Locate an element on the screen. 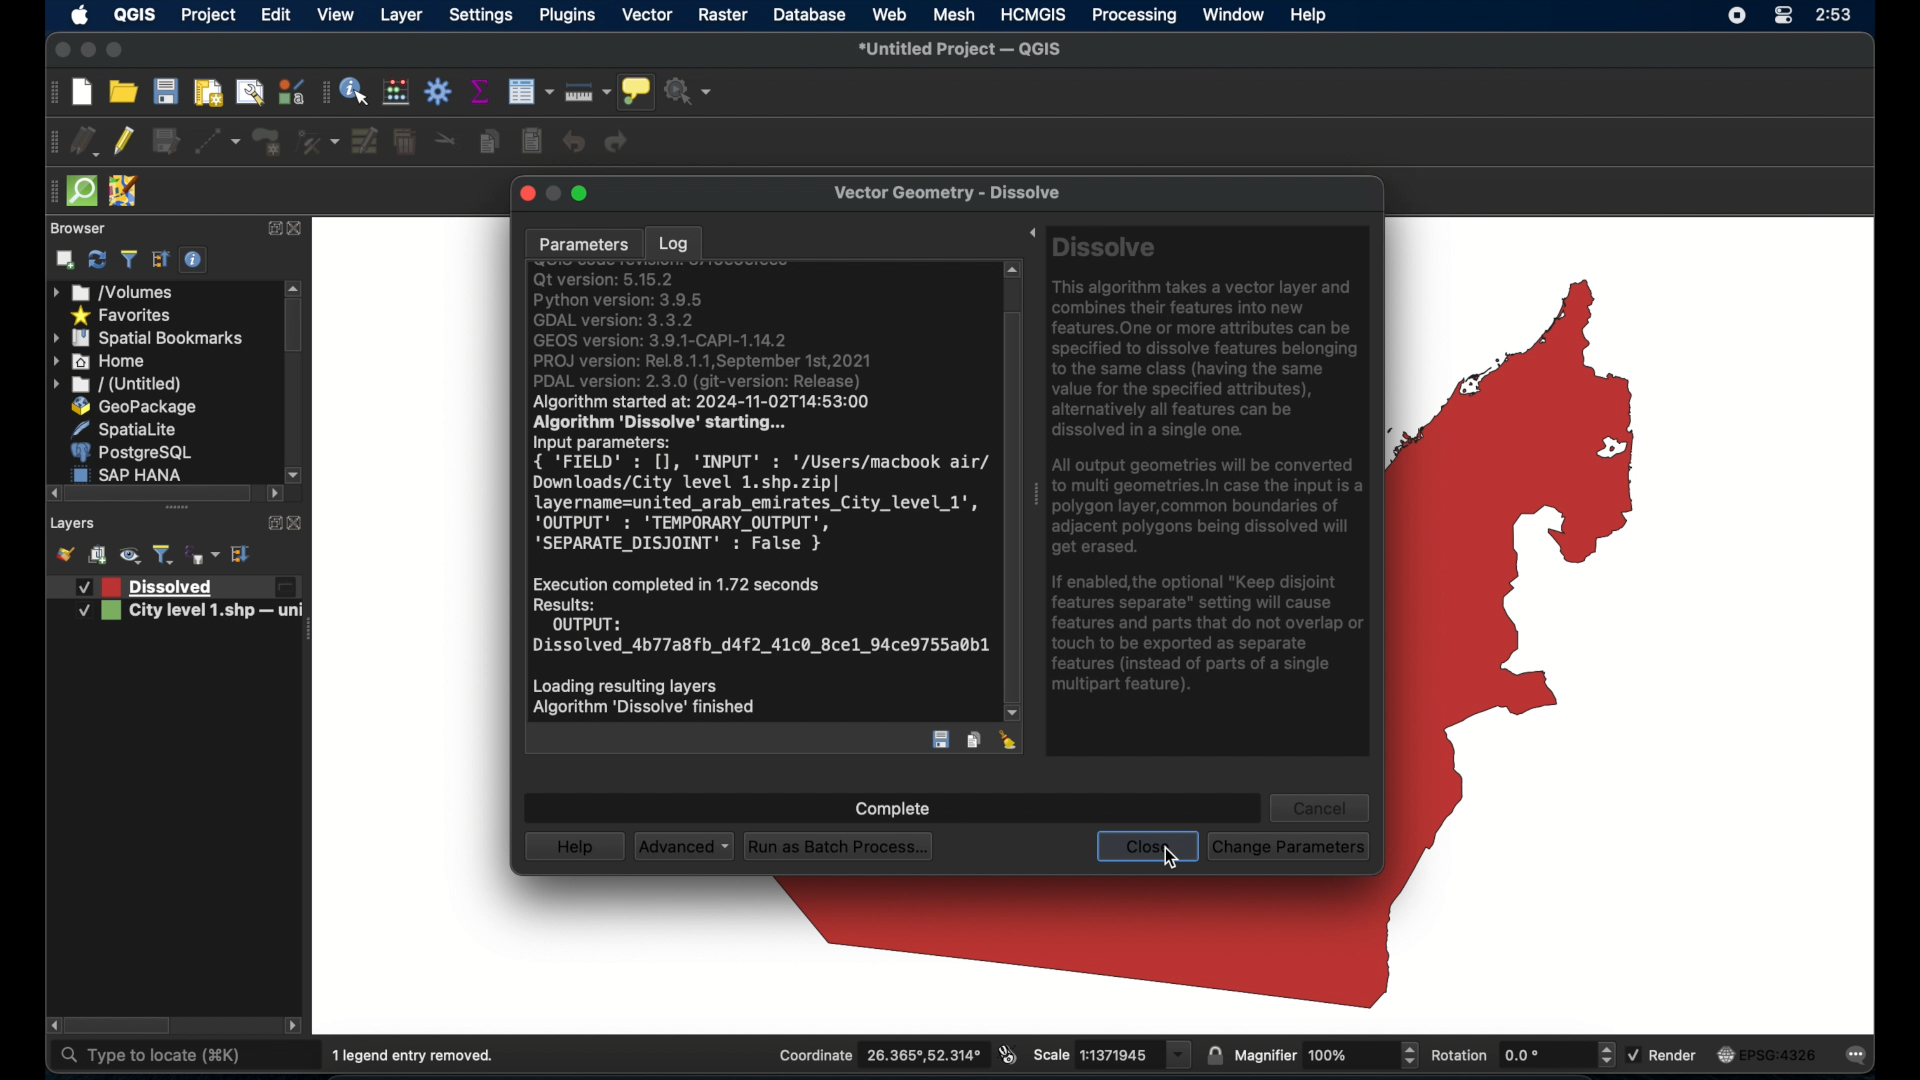 The image size is (1920, 1080). open field calculator is located at coordinates (396, 92).